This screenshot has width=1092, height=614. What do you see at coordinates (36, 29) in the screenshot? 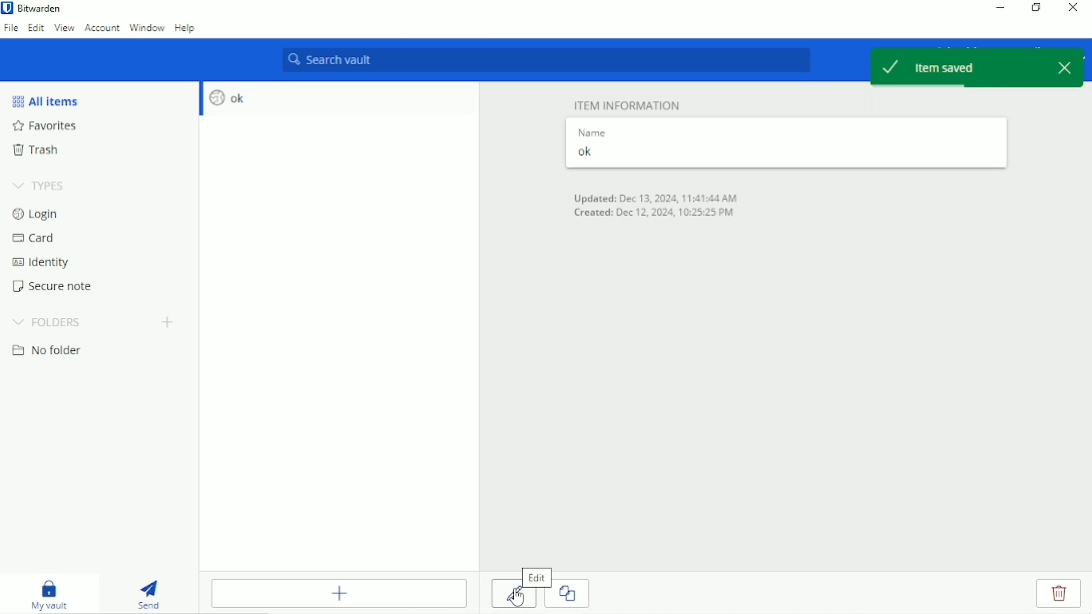
I see `Edit` at bounding box center [36, 29].